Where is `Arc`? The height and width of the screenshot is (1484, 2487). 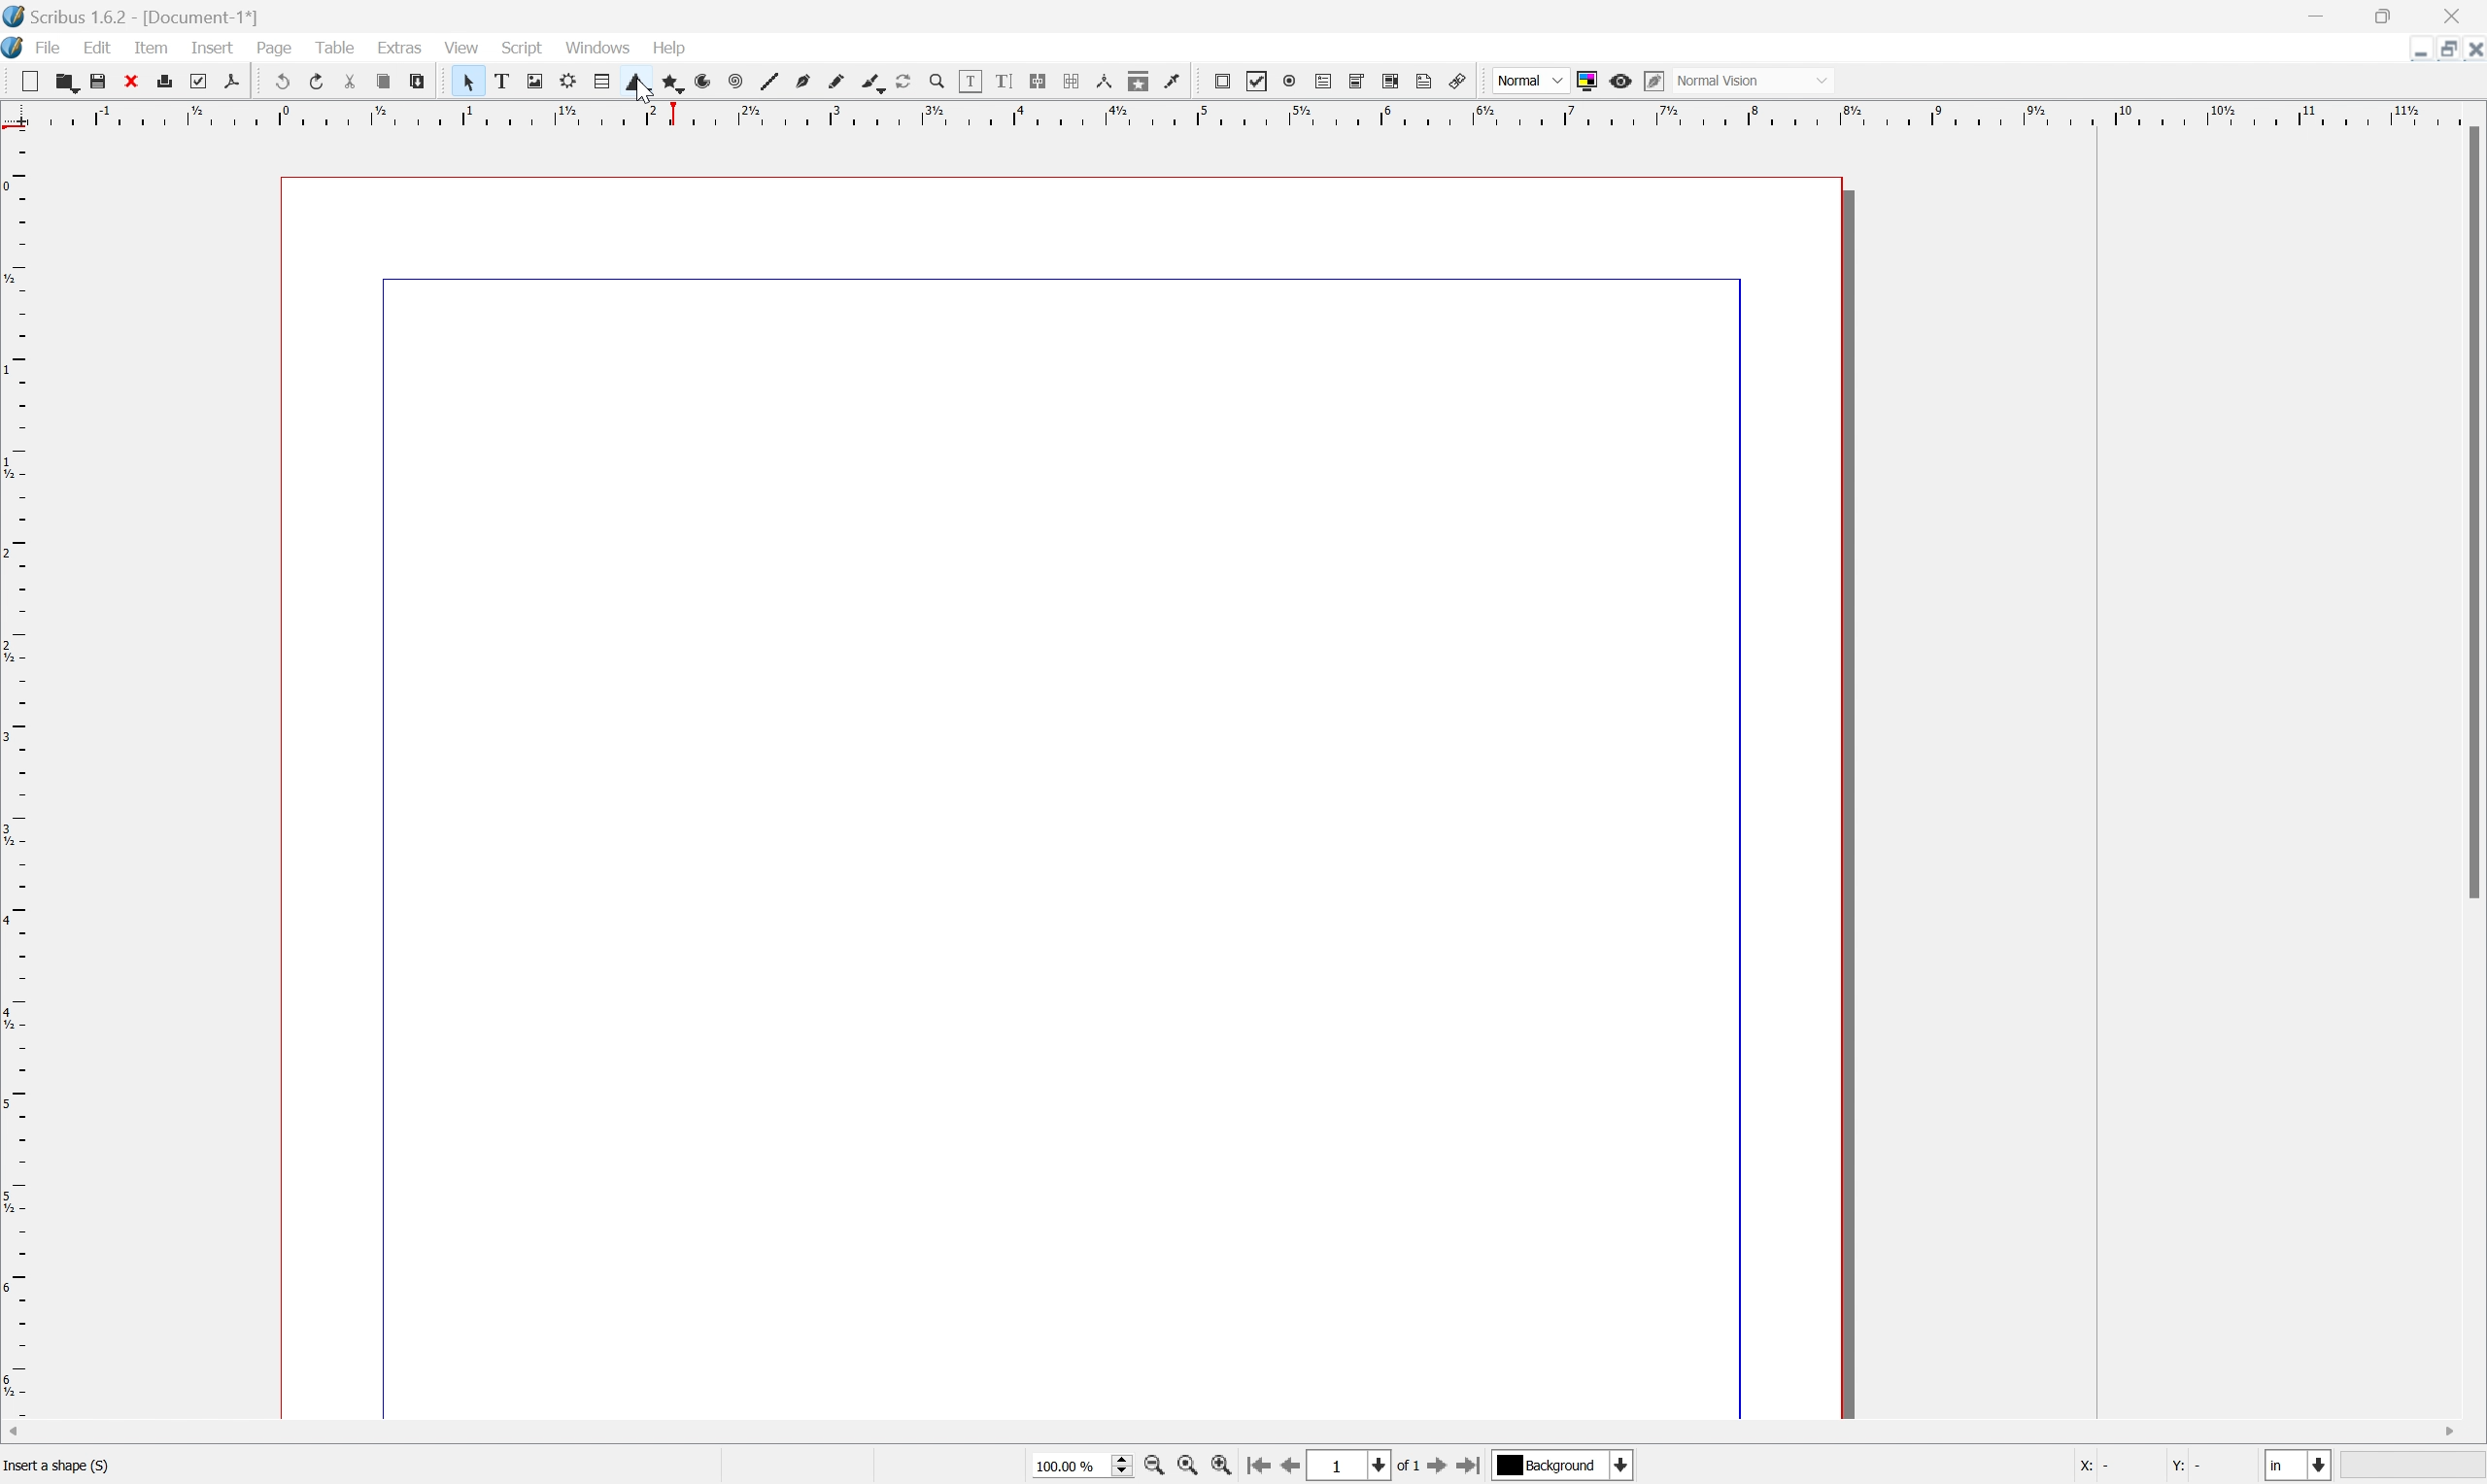 Arc is located at coordinates (698, 81).